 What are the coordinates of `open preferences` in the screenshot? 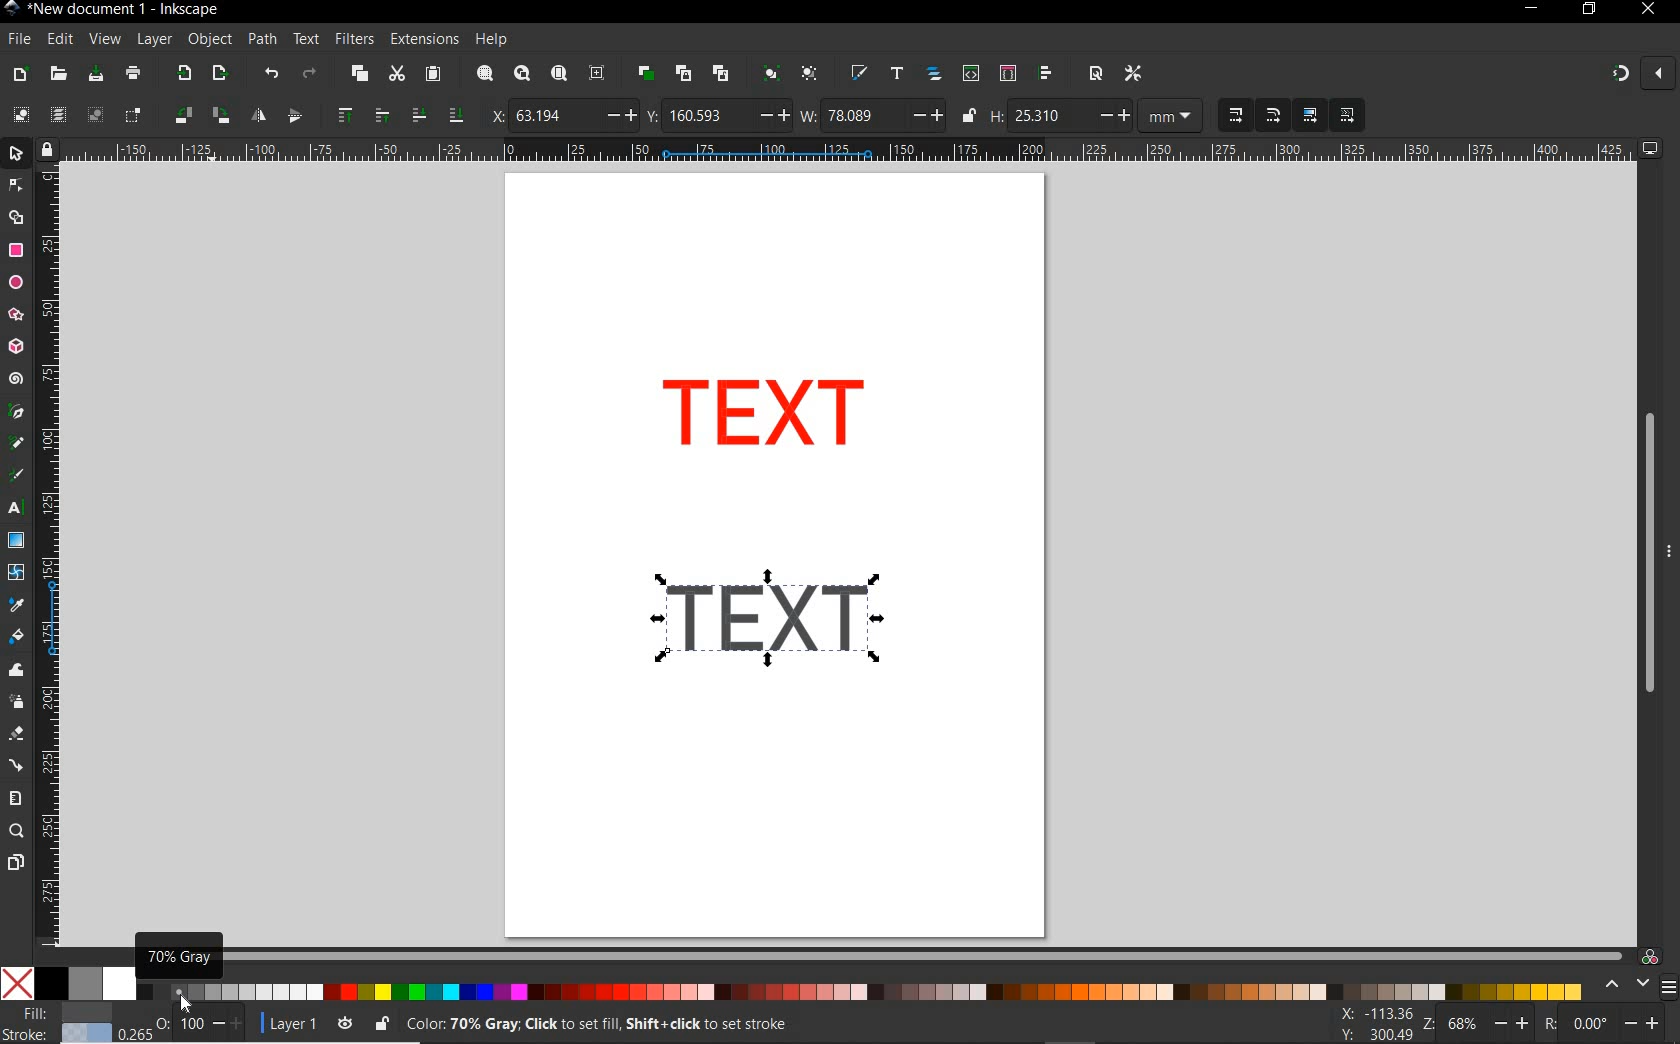 It's located at (1134, 72).